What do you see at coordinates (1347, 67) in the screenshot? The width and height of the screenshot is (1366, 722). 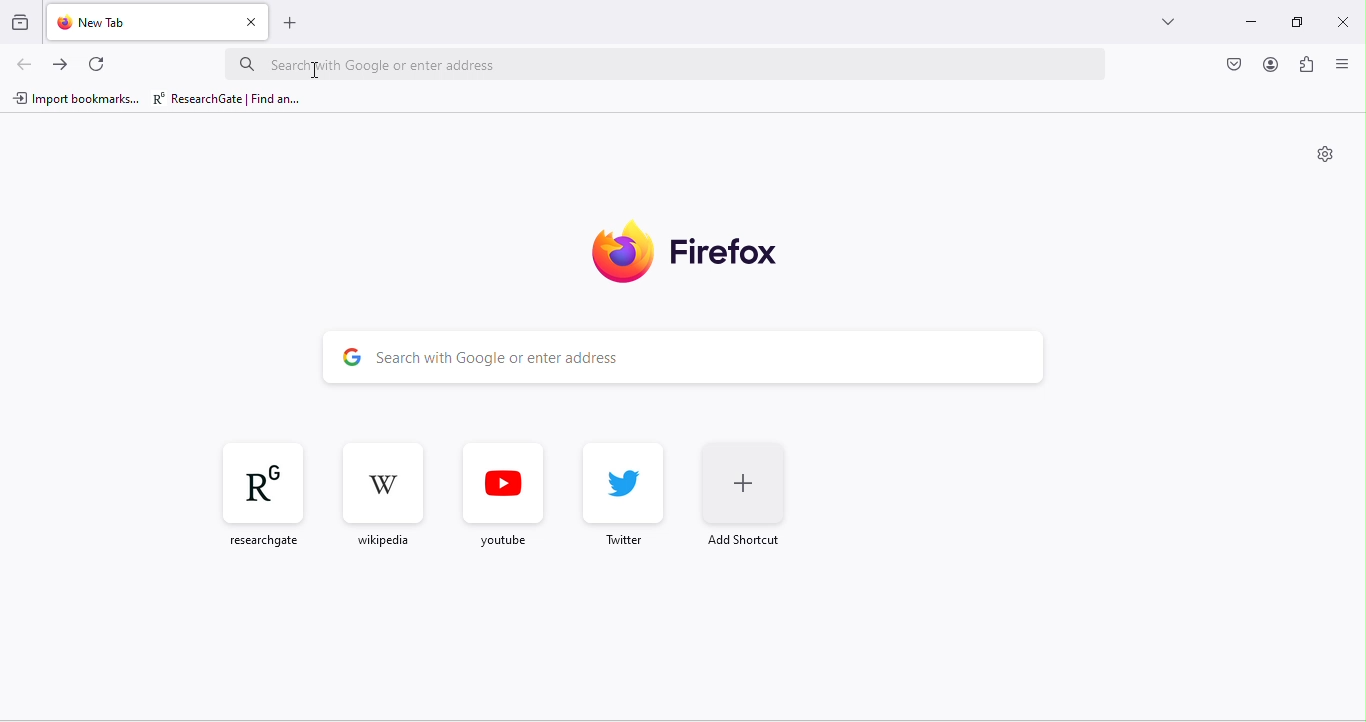 I see `close or open sidebar` at bounding box center [1347, 67].